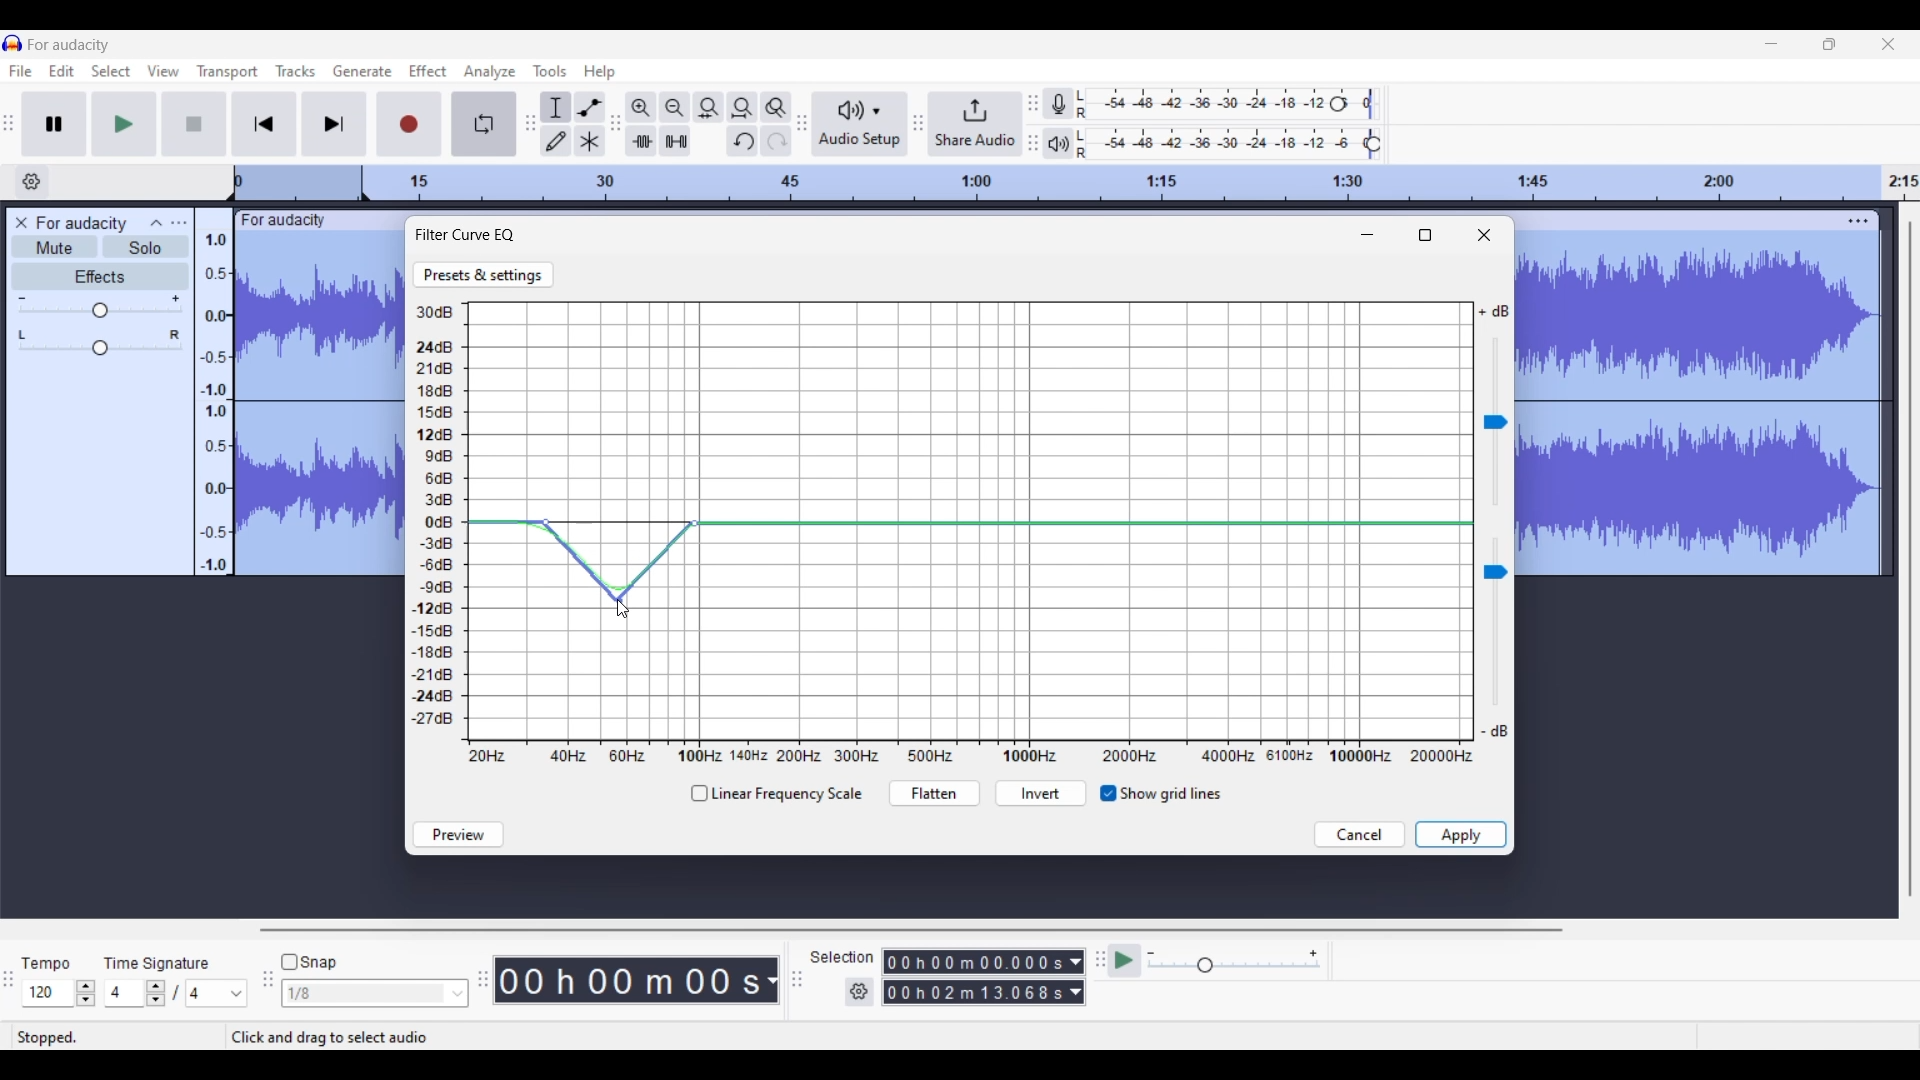  What do you see at coordinates (1888, 44) in the screenshot?
I see `Close interface` at bounding box center [1888, 44].